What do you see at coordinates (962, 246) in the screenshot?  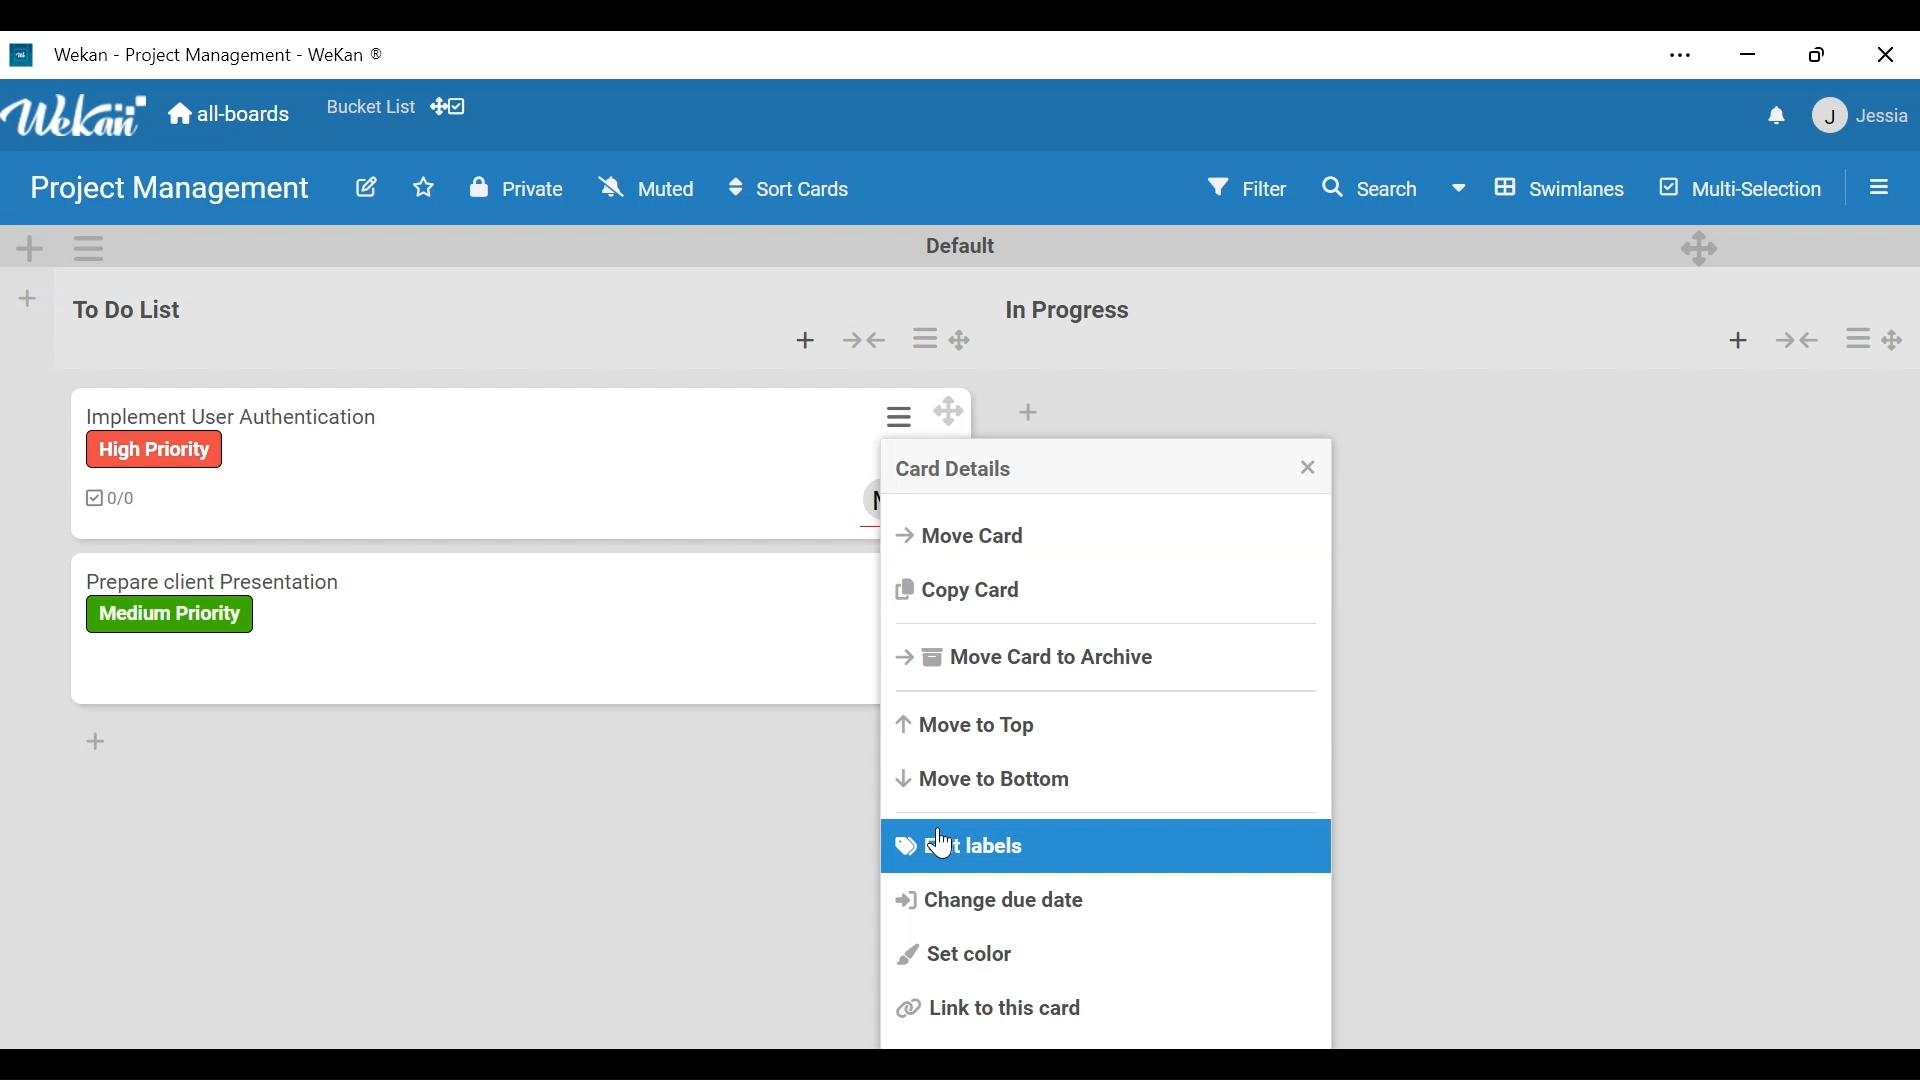 I see `Default` at bounding box center [962, 246].